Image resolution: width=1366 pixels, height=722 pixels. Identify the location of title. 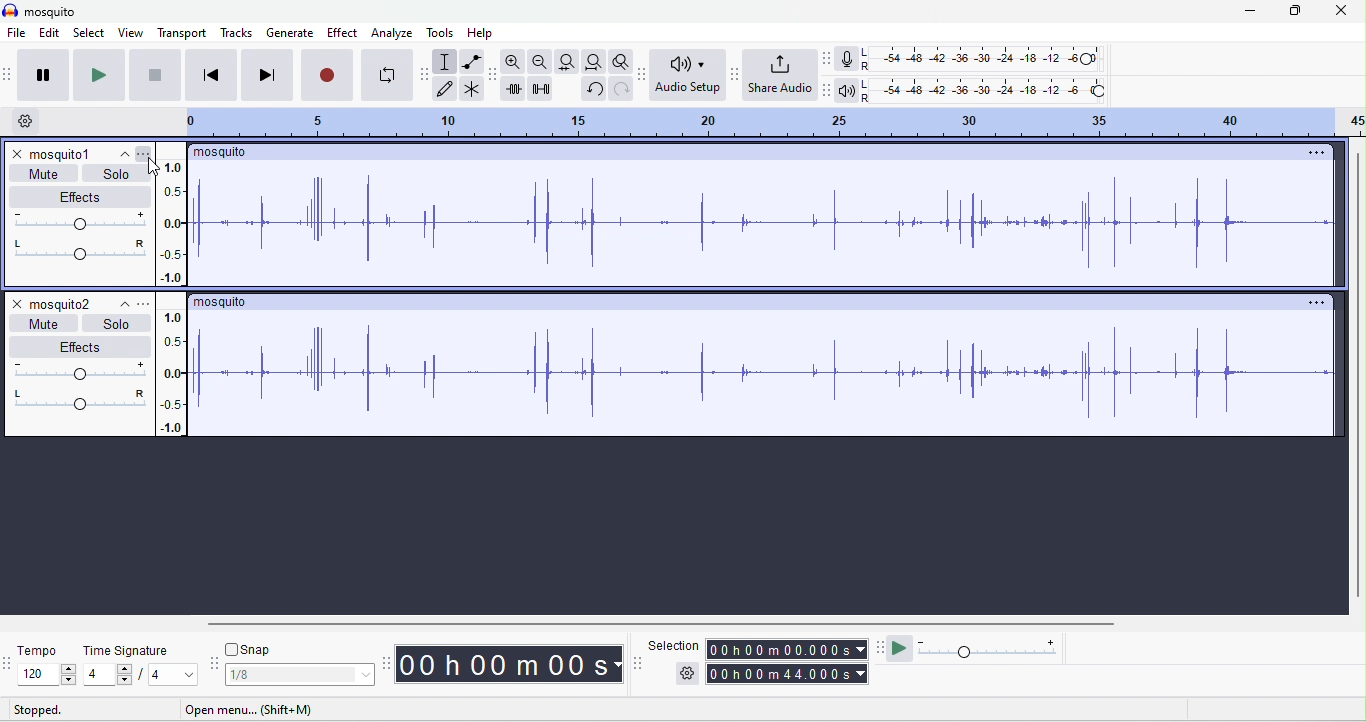
(226, 150).